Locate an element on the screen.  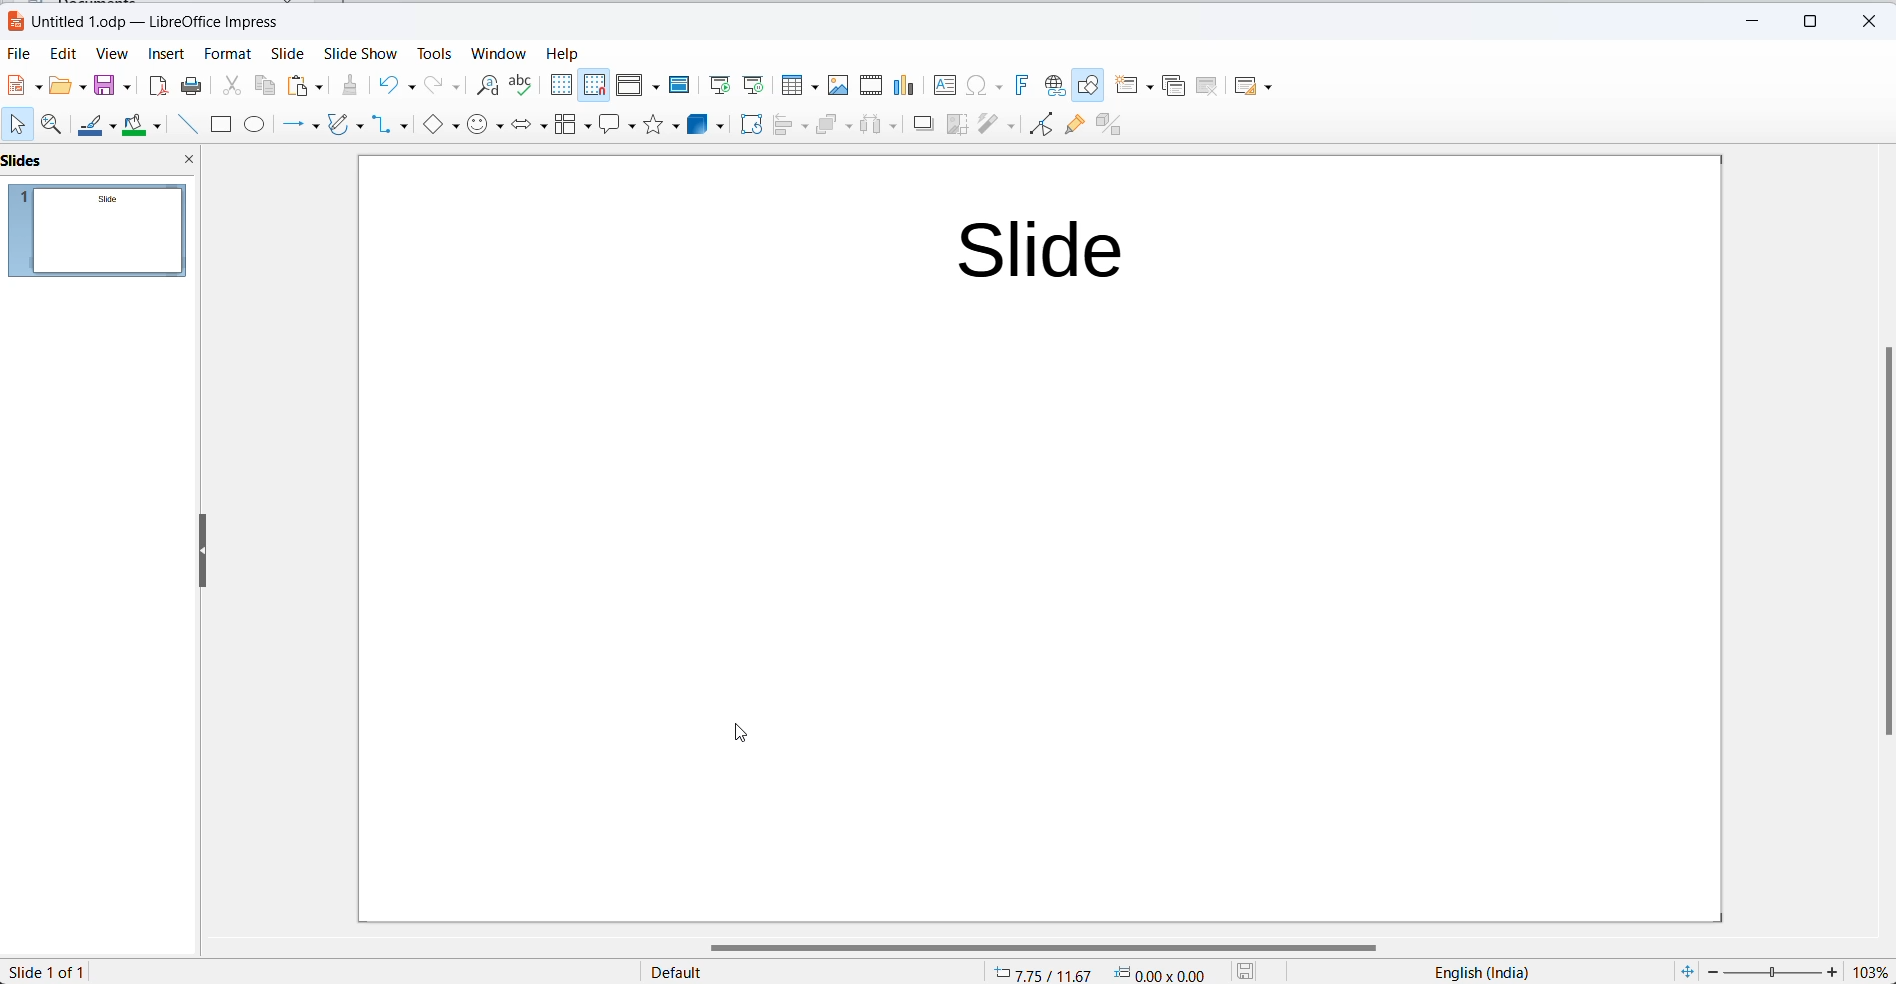
insert text is located at coordinates (938, 86).